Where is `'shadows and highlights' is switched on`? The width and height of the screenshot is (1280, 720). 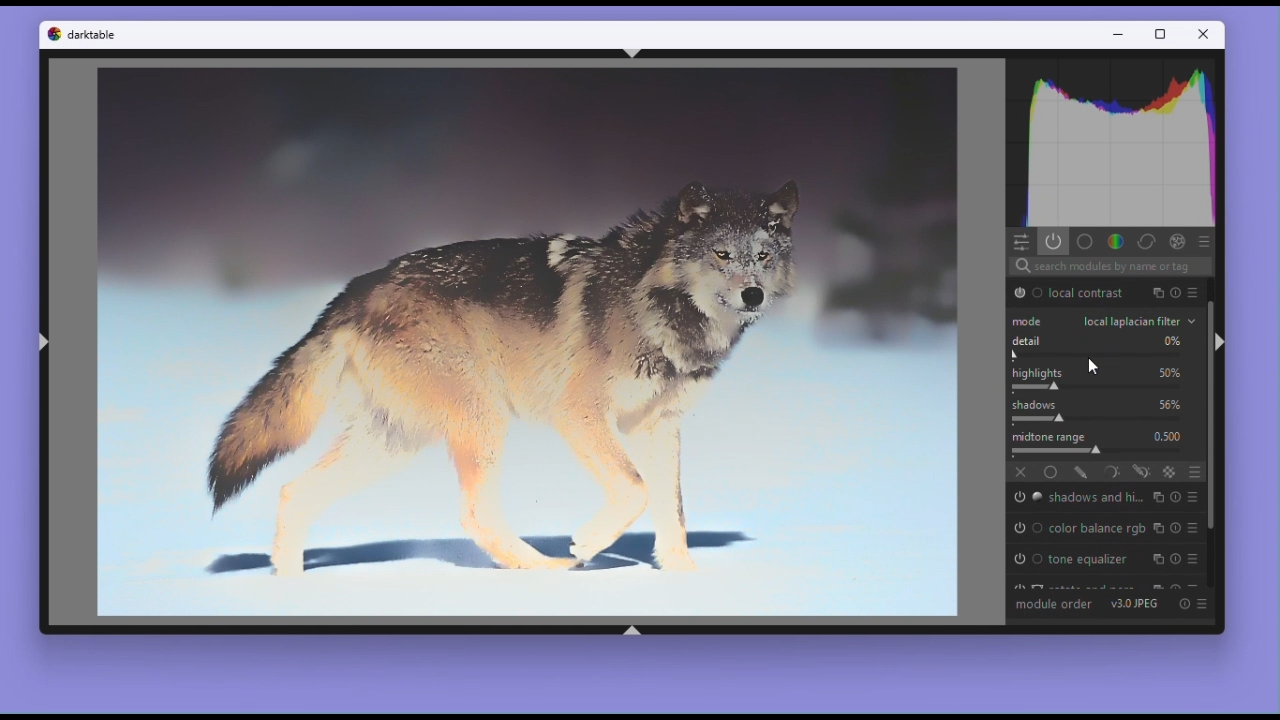 'shadows and highlights' is switched on is located at coordinates (1027, 499).